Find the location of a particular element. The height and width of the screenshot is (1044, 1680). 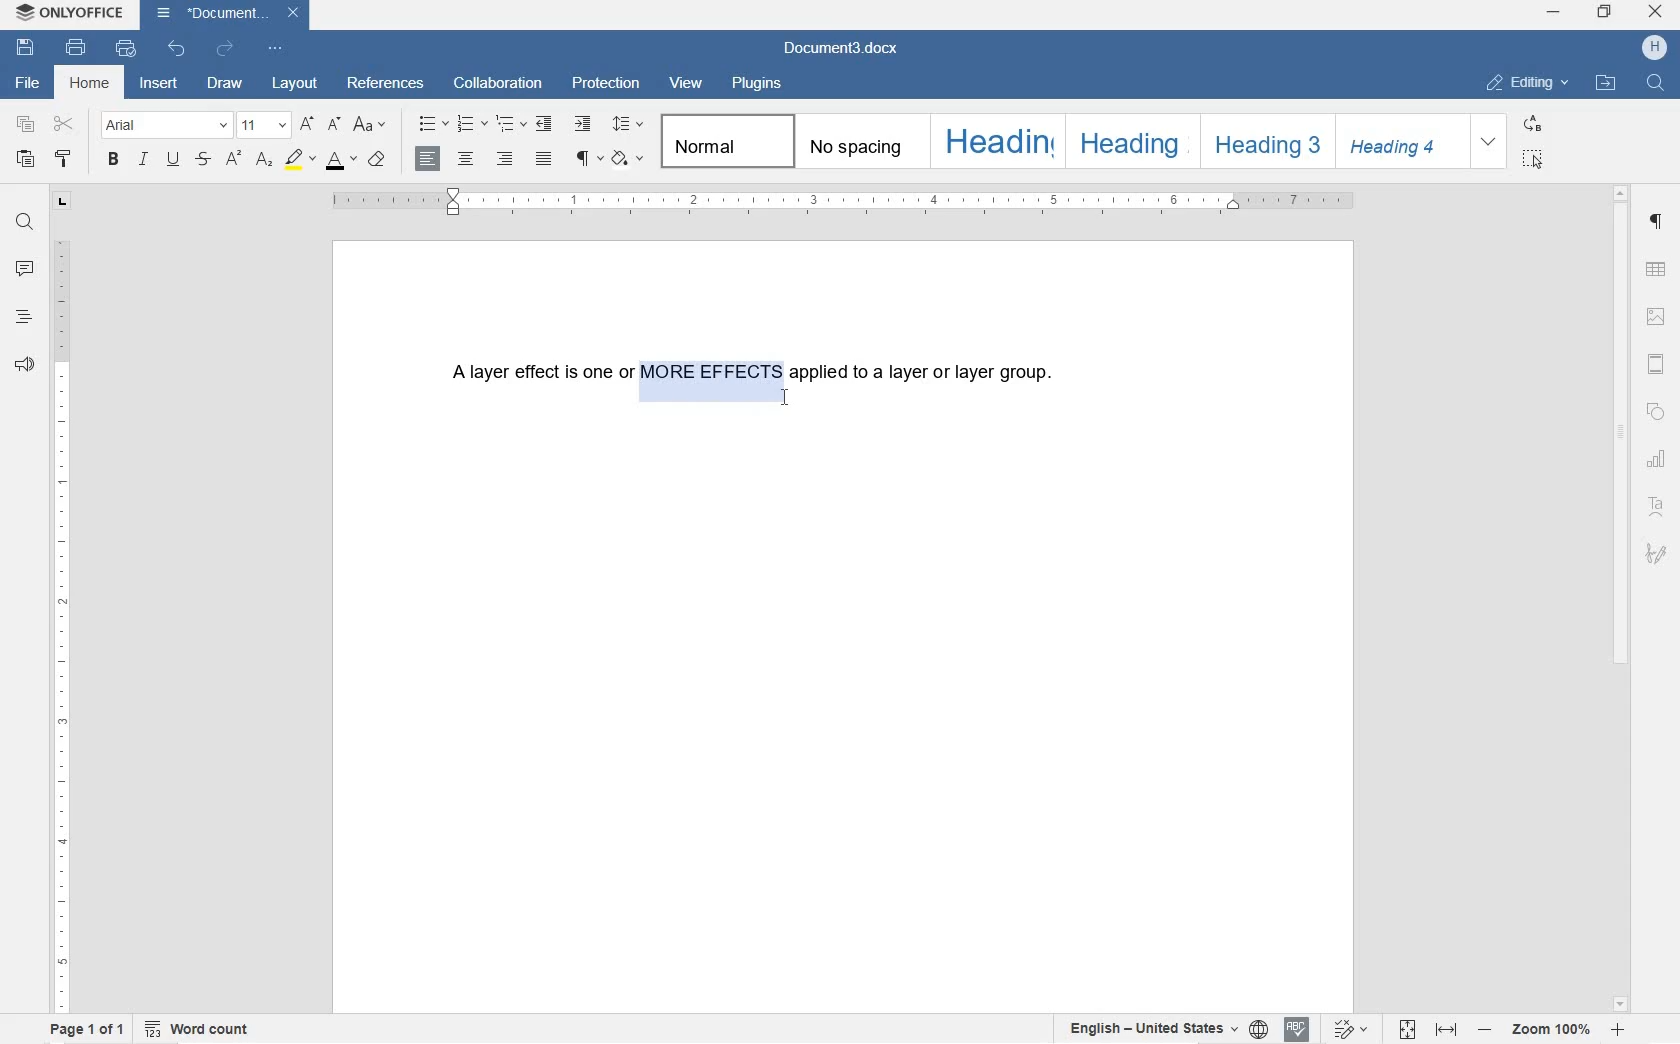

IMAGE is located at coordinates (1660, 317).